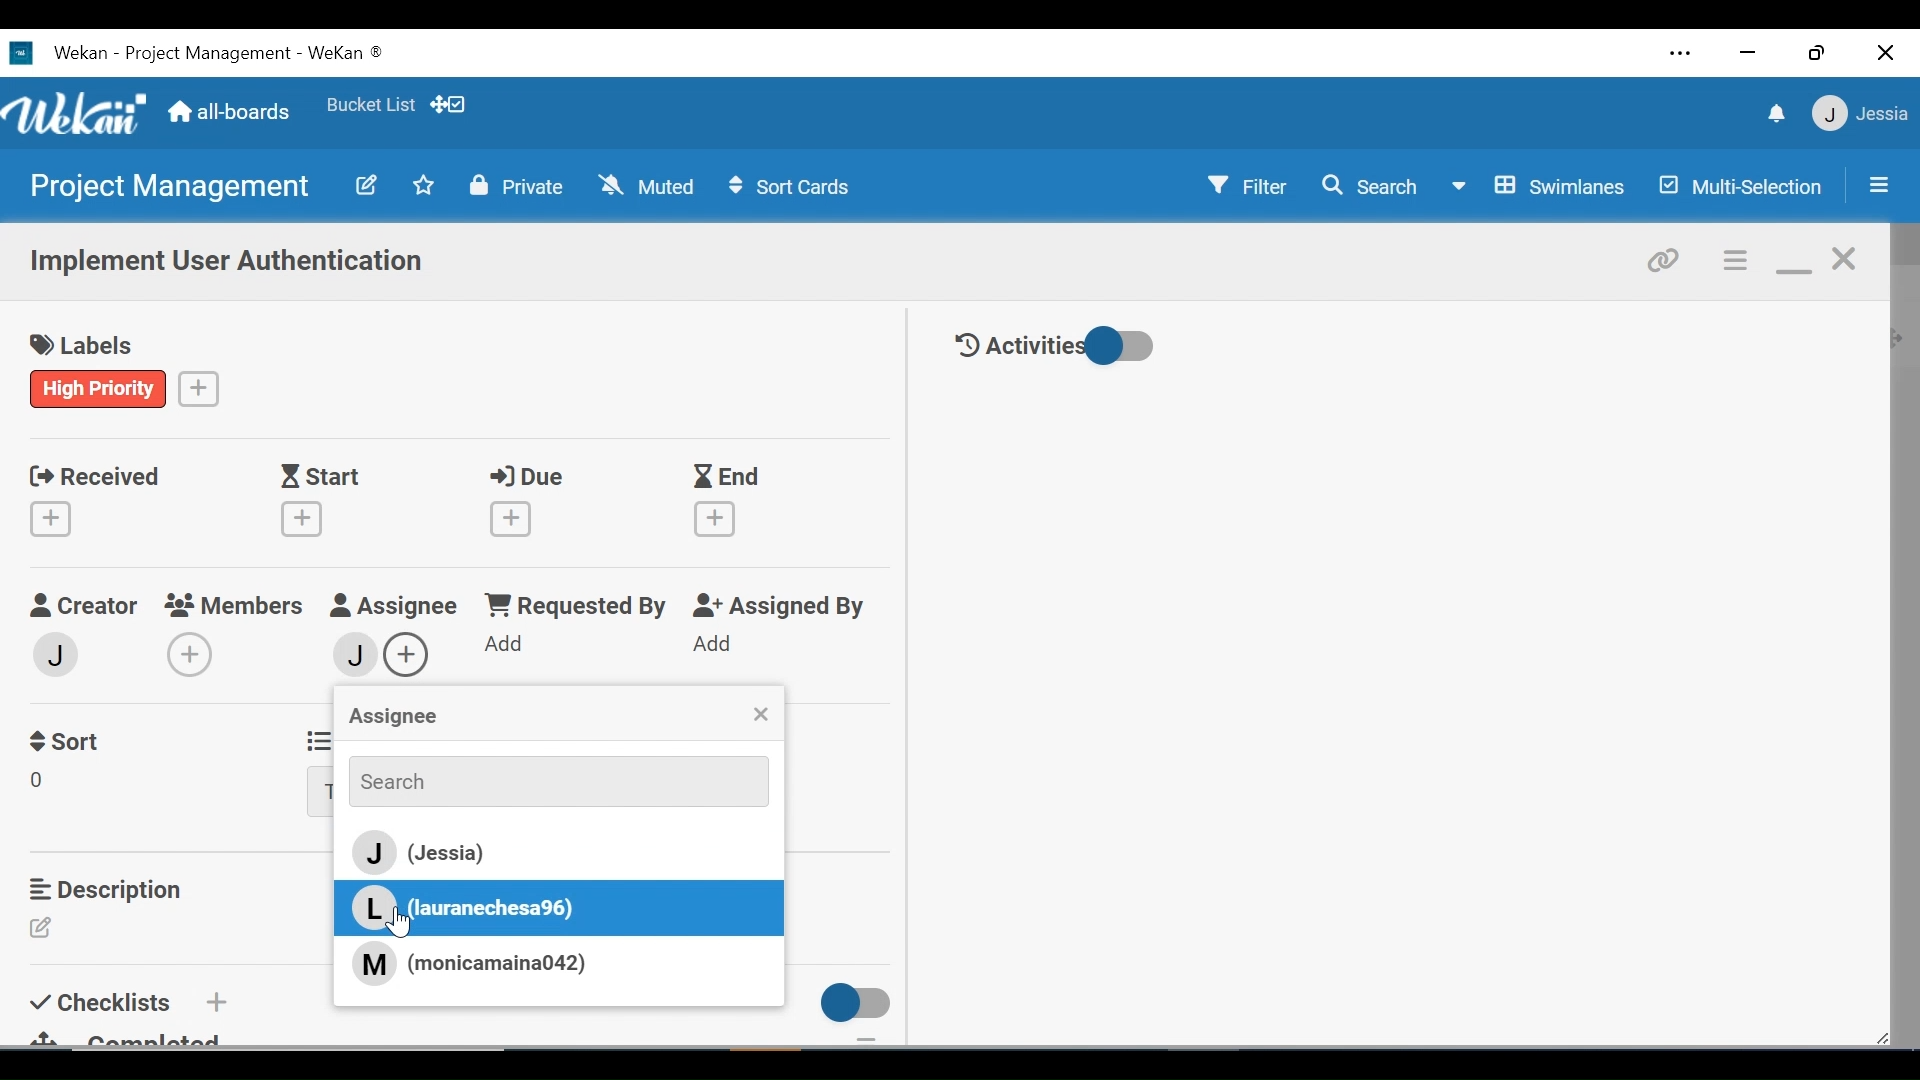 The width and height of the screenshot is (1920, 1080). I want to click on Add, so click(214, 1001).